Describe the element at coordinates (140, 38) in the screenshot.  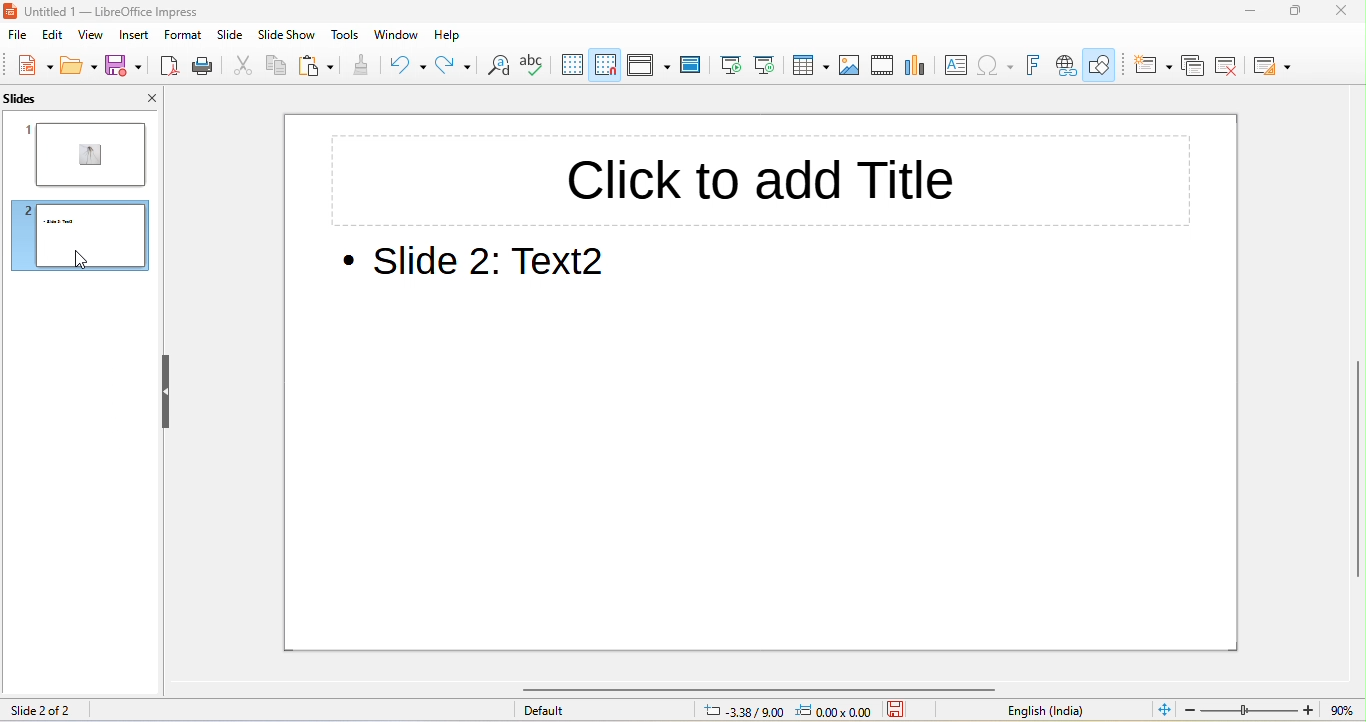
I see `insert` at that location.